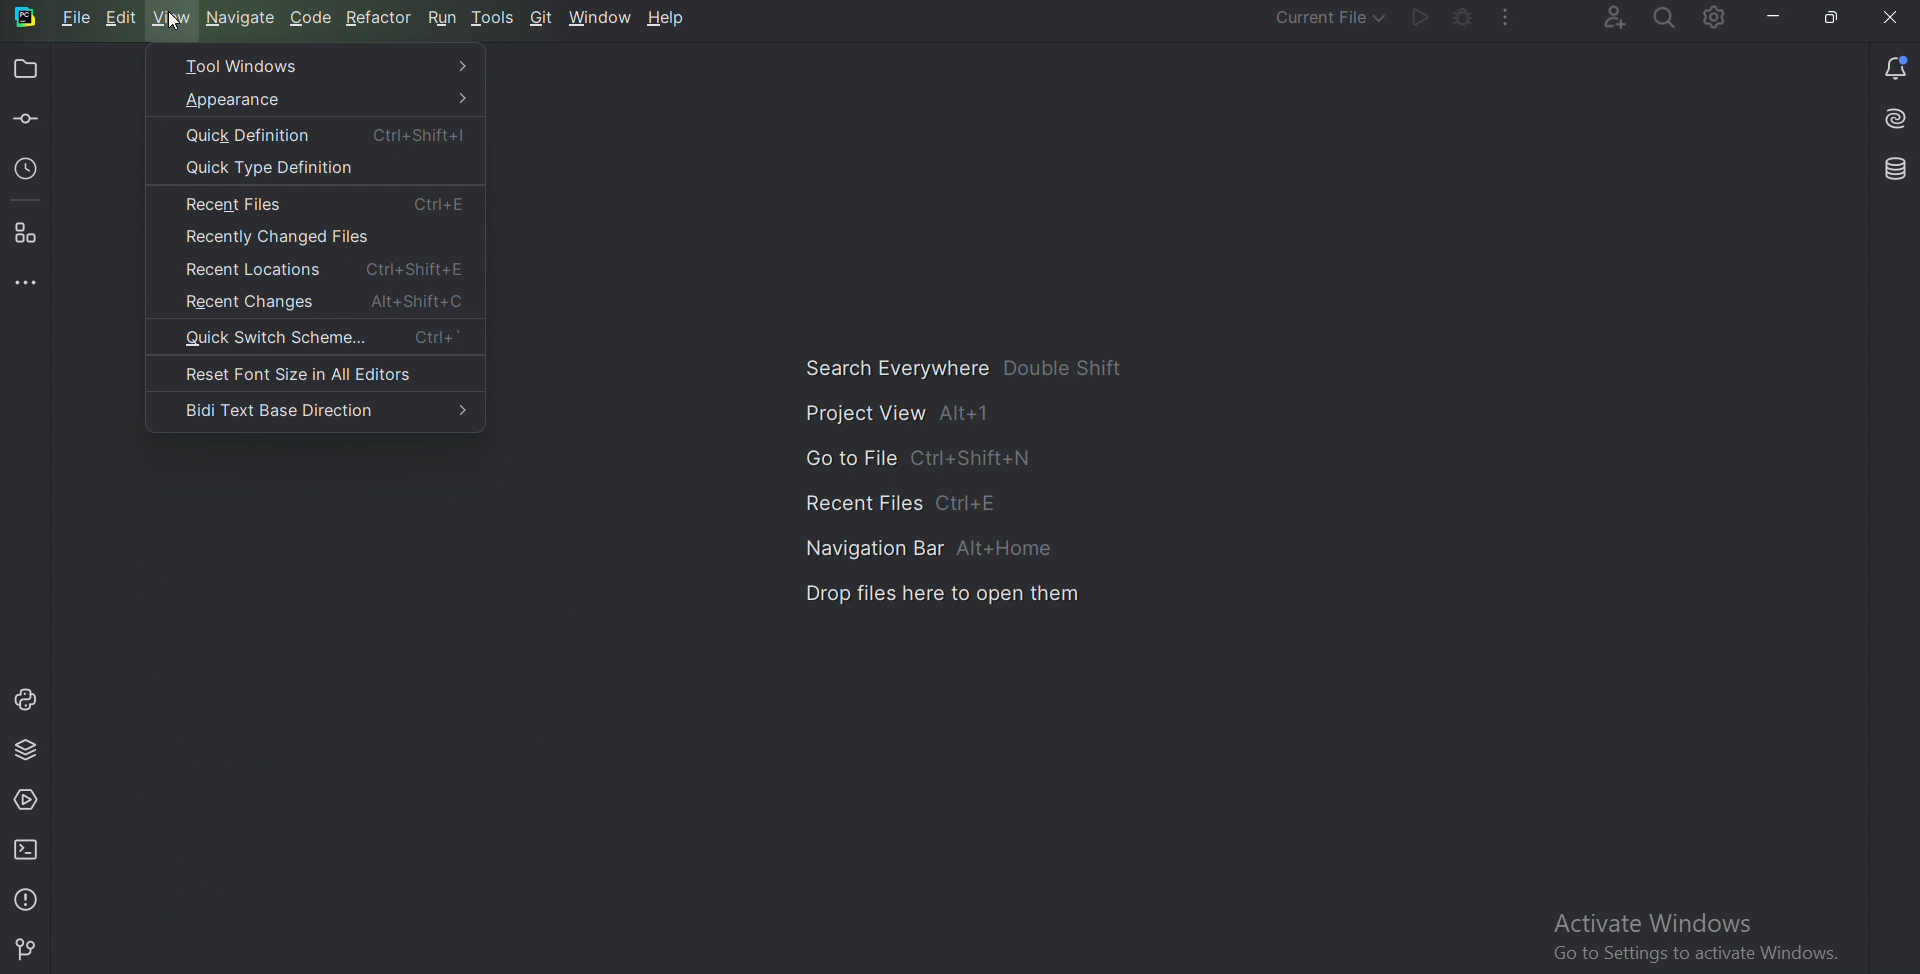 This screenshot has height=974, width=1920. I want to click on Quick definition, so click(315, 135).